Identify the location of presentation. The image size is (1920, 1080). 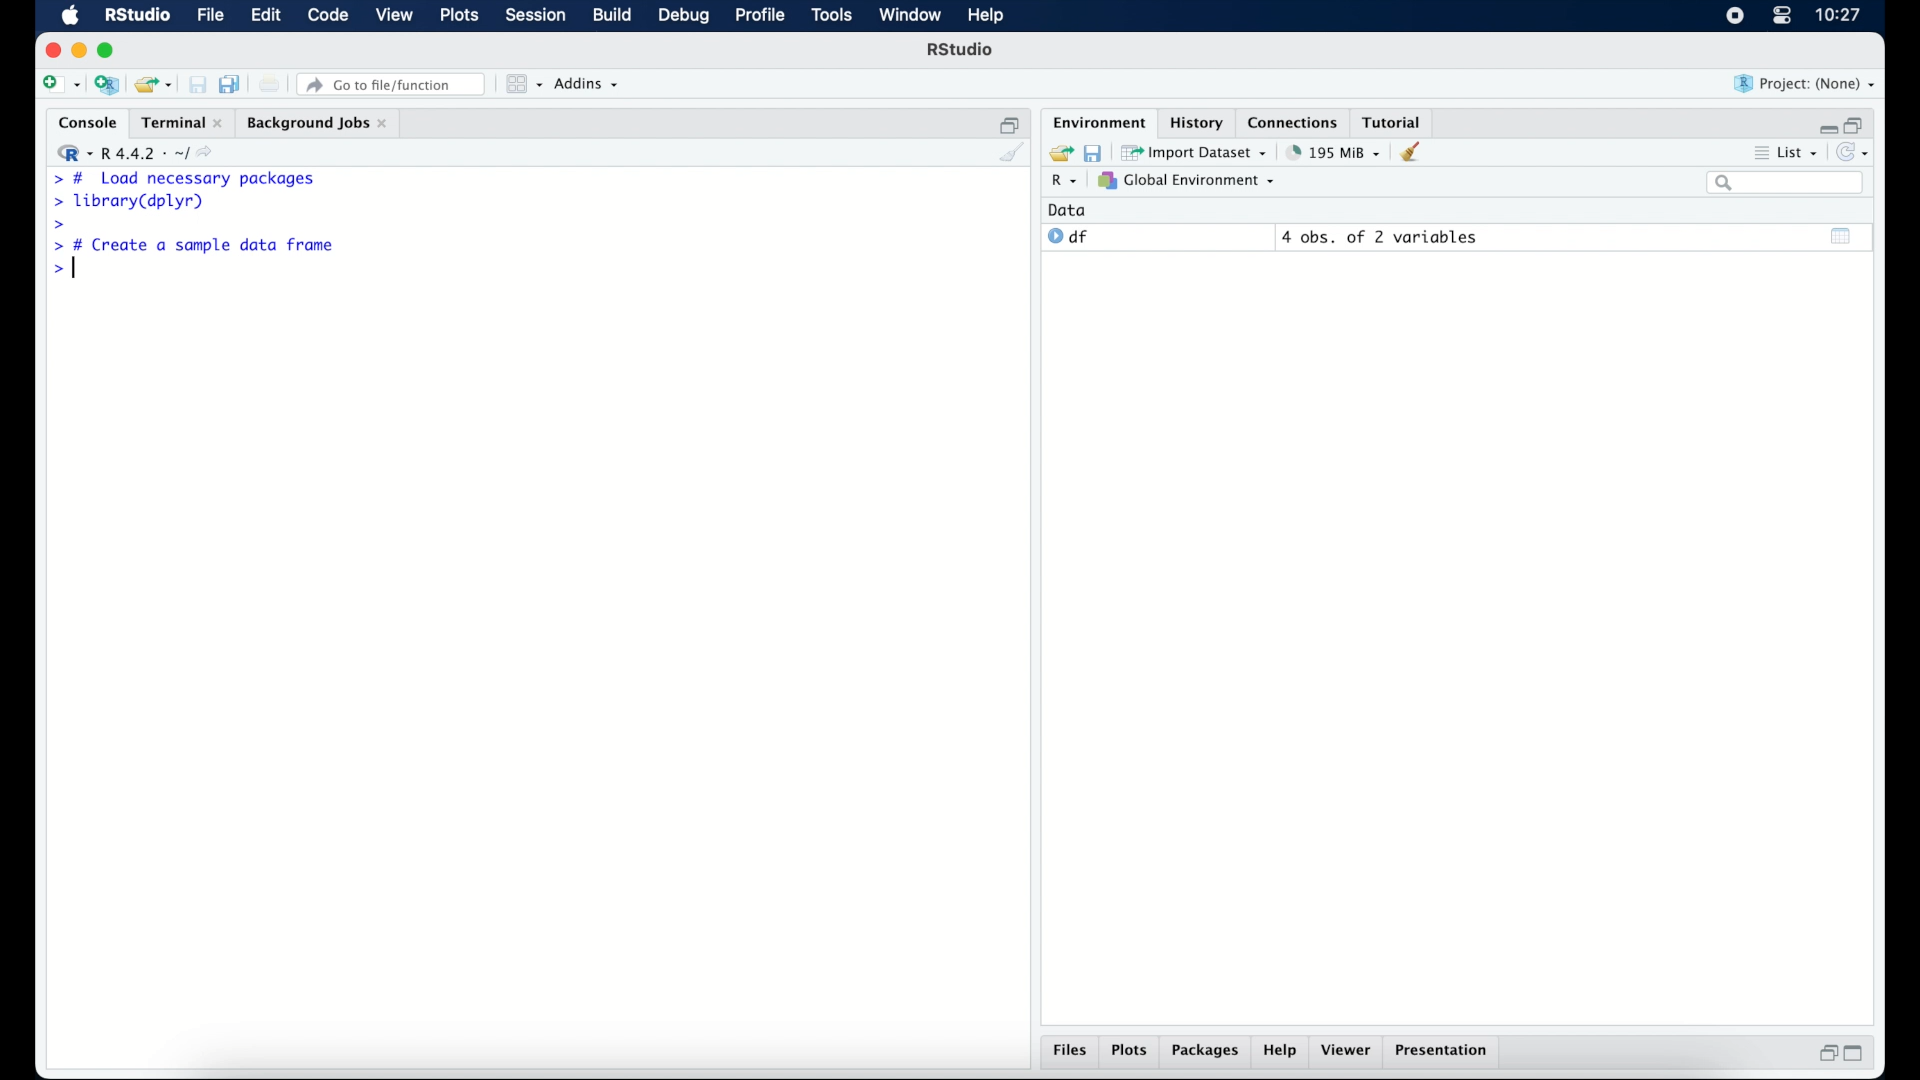
(1444, 1052).